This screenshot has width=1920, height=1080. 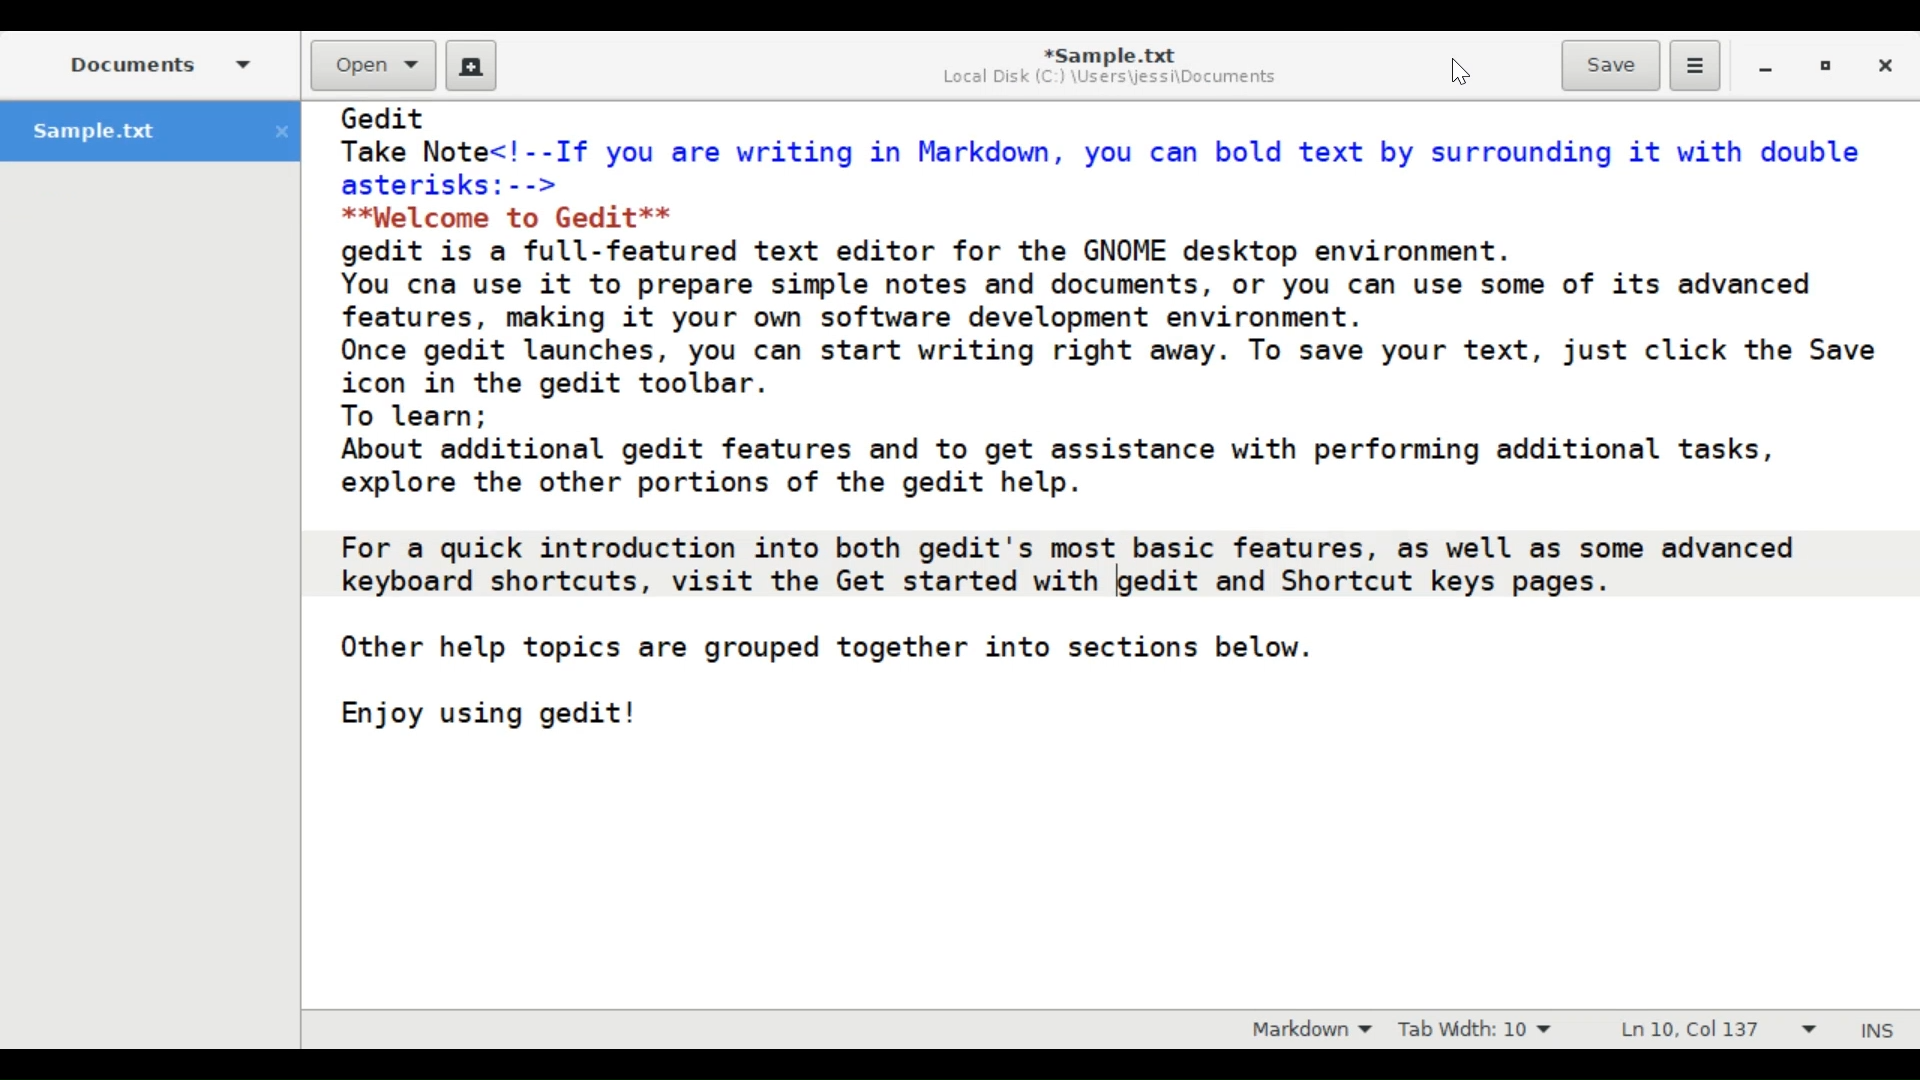 I want to click on Gedit

Take Note<!--If you are writing in Markdown, you can bold text by surrounding it with double
asterisks: -->

**Welcome to Gedit**

gedit is a full-featured text editor for the GNOME desktop environment.

You cna use it to prepare simple notes and documents, or you can use some of its advanced
features, making it your own software development environment.

Once gedit launches, you can start writing right away. To save your text, just click the Save
icon in the gedit toolbar.

To learn;

About additional gedit features and to get assistance with performing additional tasks,
explore the other portions of the gedit help.

For a quick introduction into both gedit's most basic features, as well as some advanced
keyboard shortcuts, visit the Get started with gedit and Shortcut keys pages.

Other help topics are grouped together into sections below.

Enjoy using gedit!, so click(x=1114, y=435).